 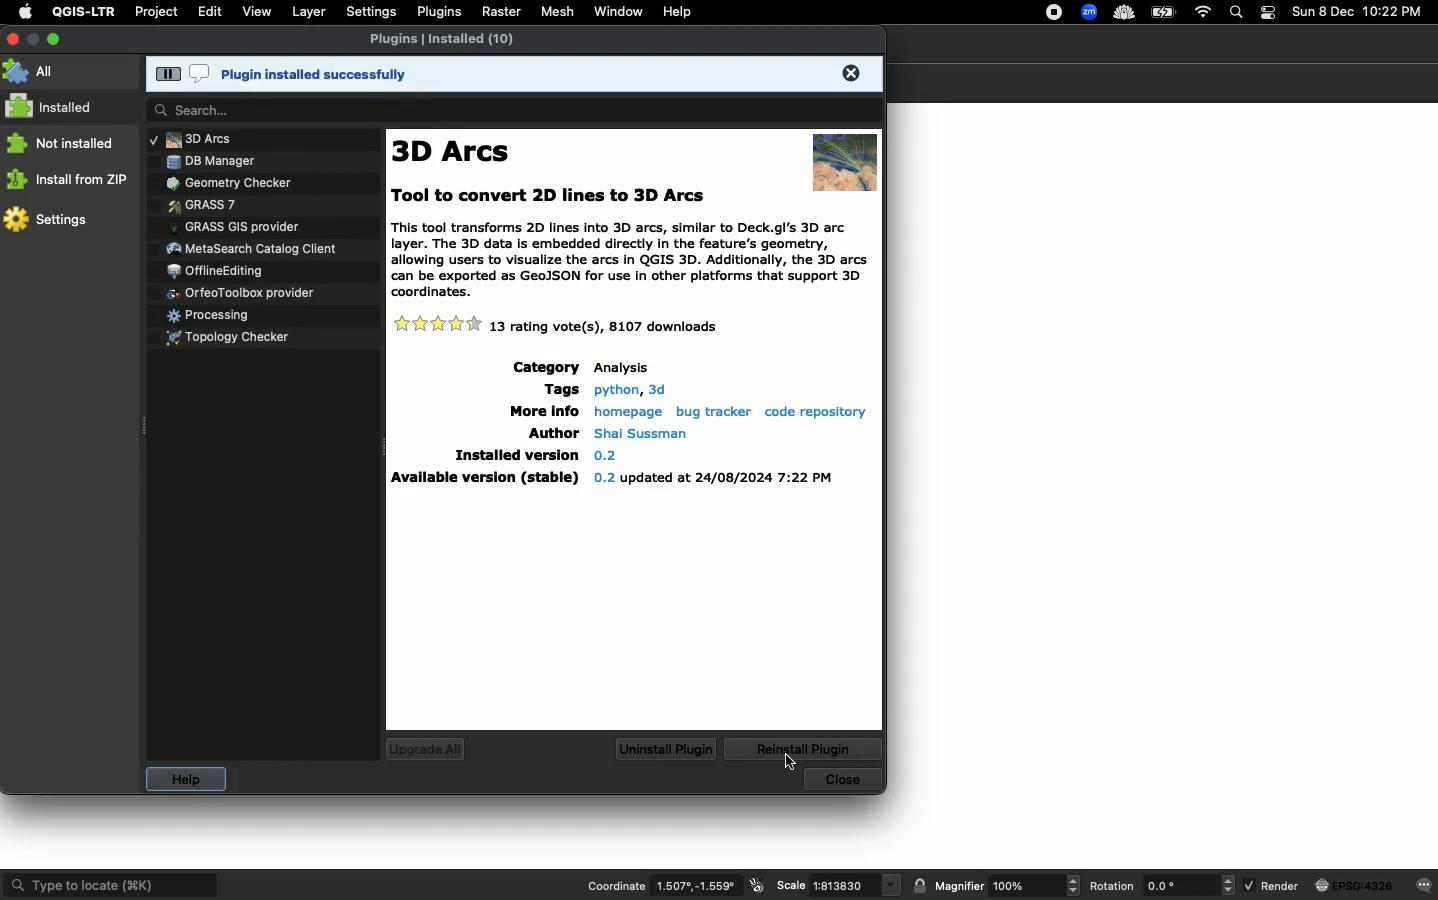 What do you see at coordinates (1164, 13) in the screenshot?
I see `Charge` at bounding box center [1164, 13].